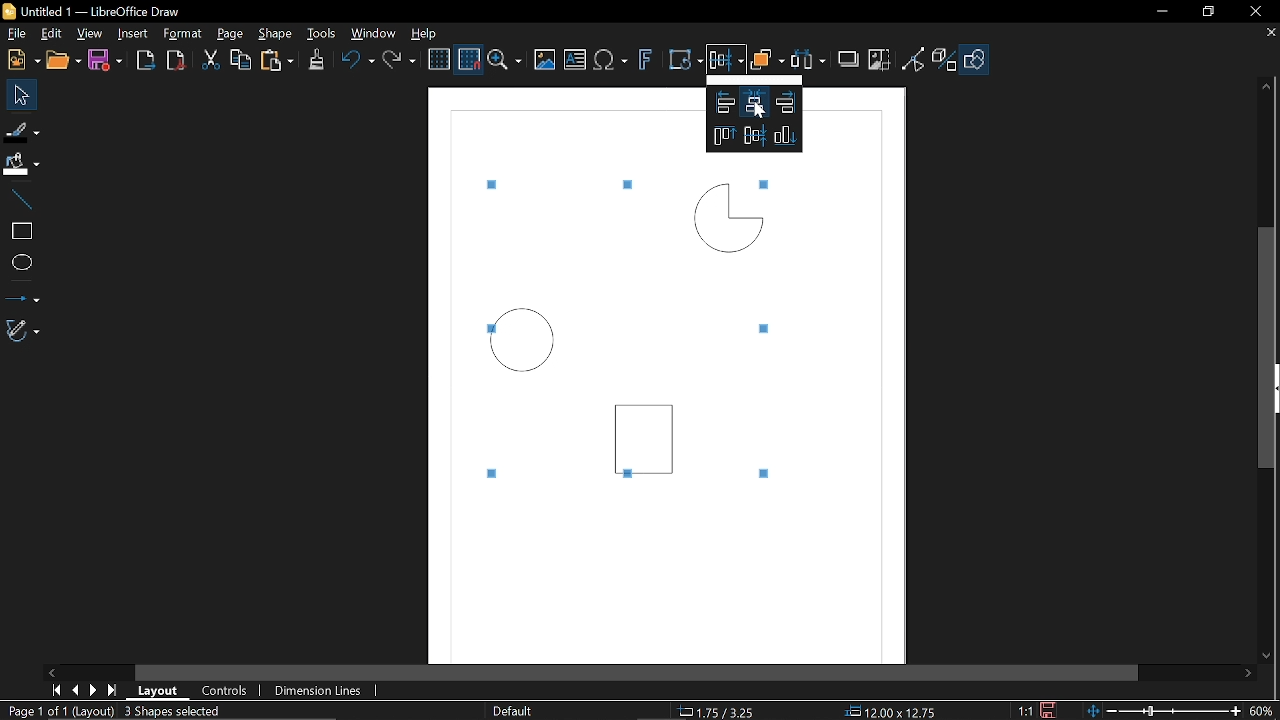 The height and width of the screenshot is (720, 1280). What do you see at coordinates (1270, 88) in the screenshot?
I see `Move up` at bounding box center [1270, 88].